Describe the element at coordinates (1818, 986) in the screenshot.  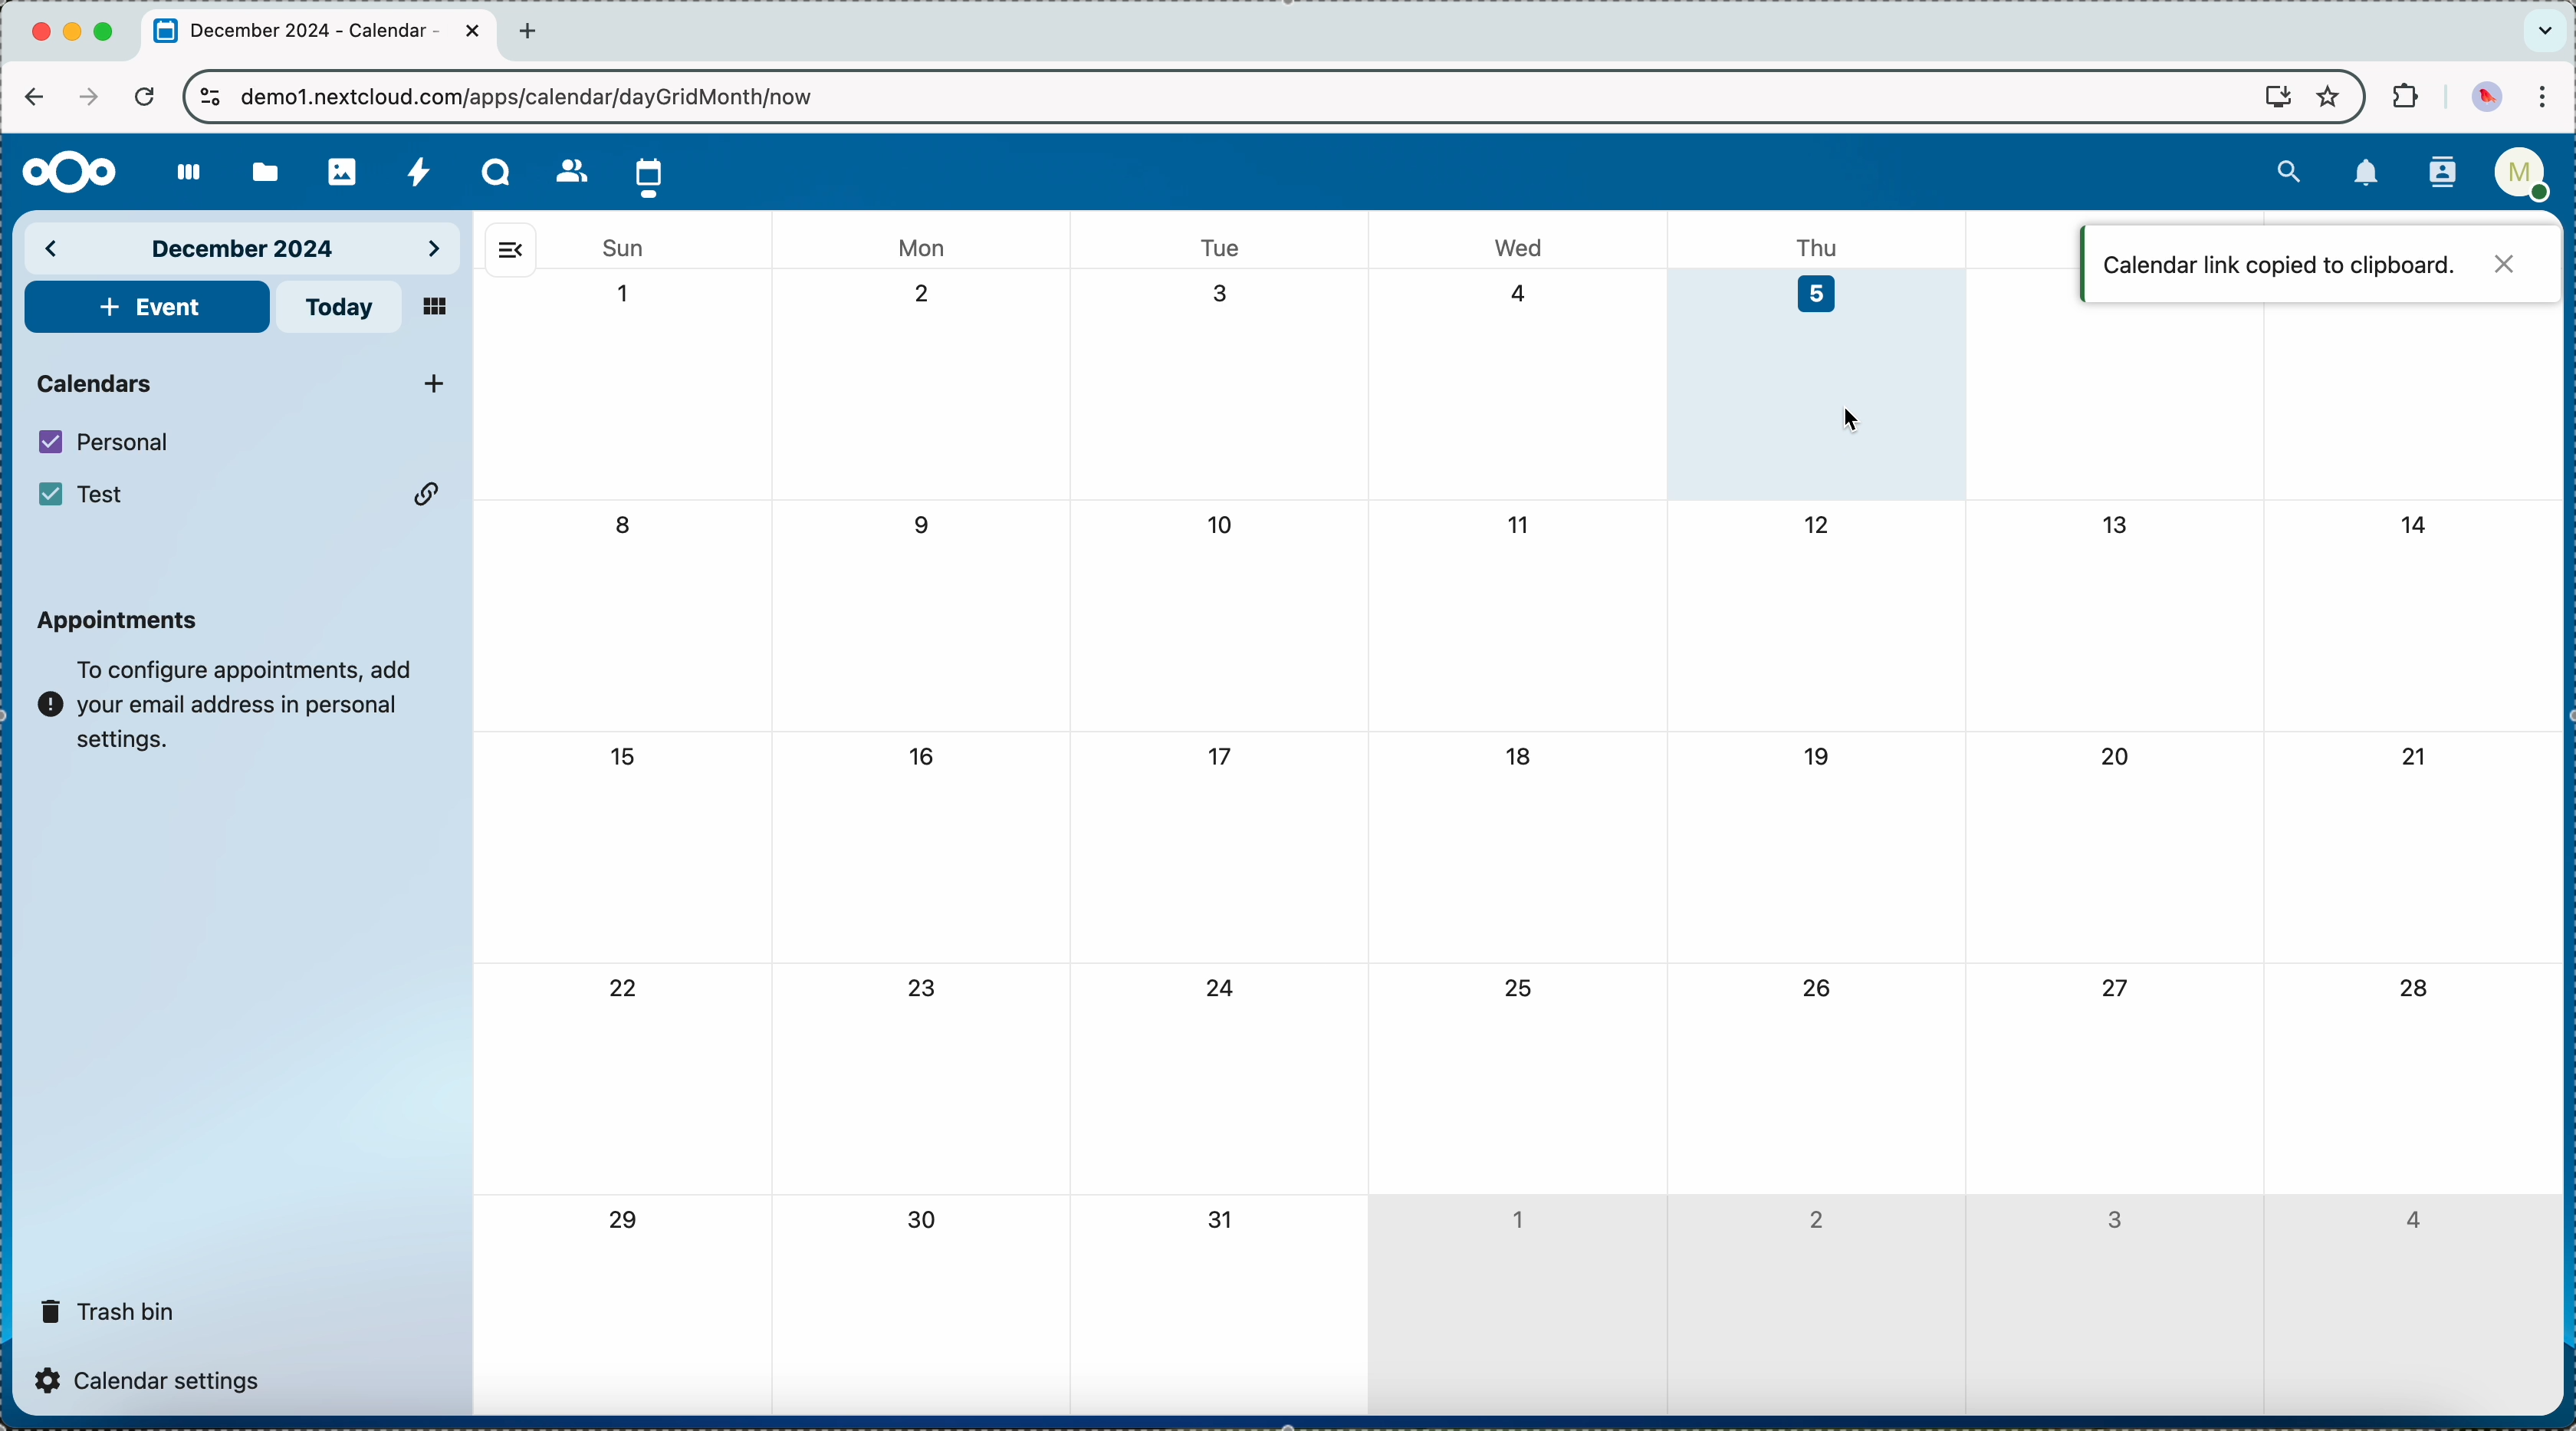
I see `26` at that location.